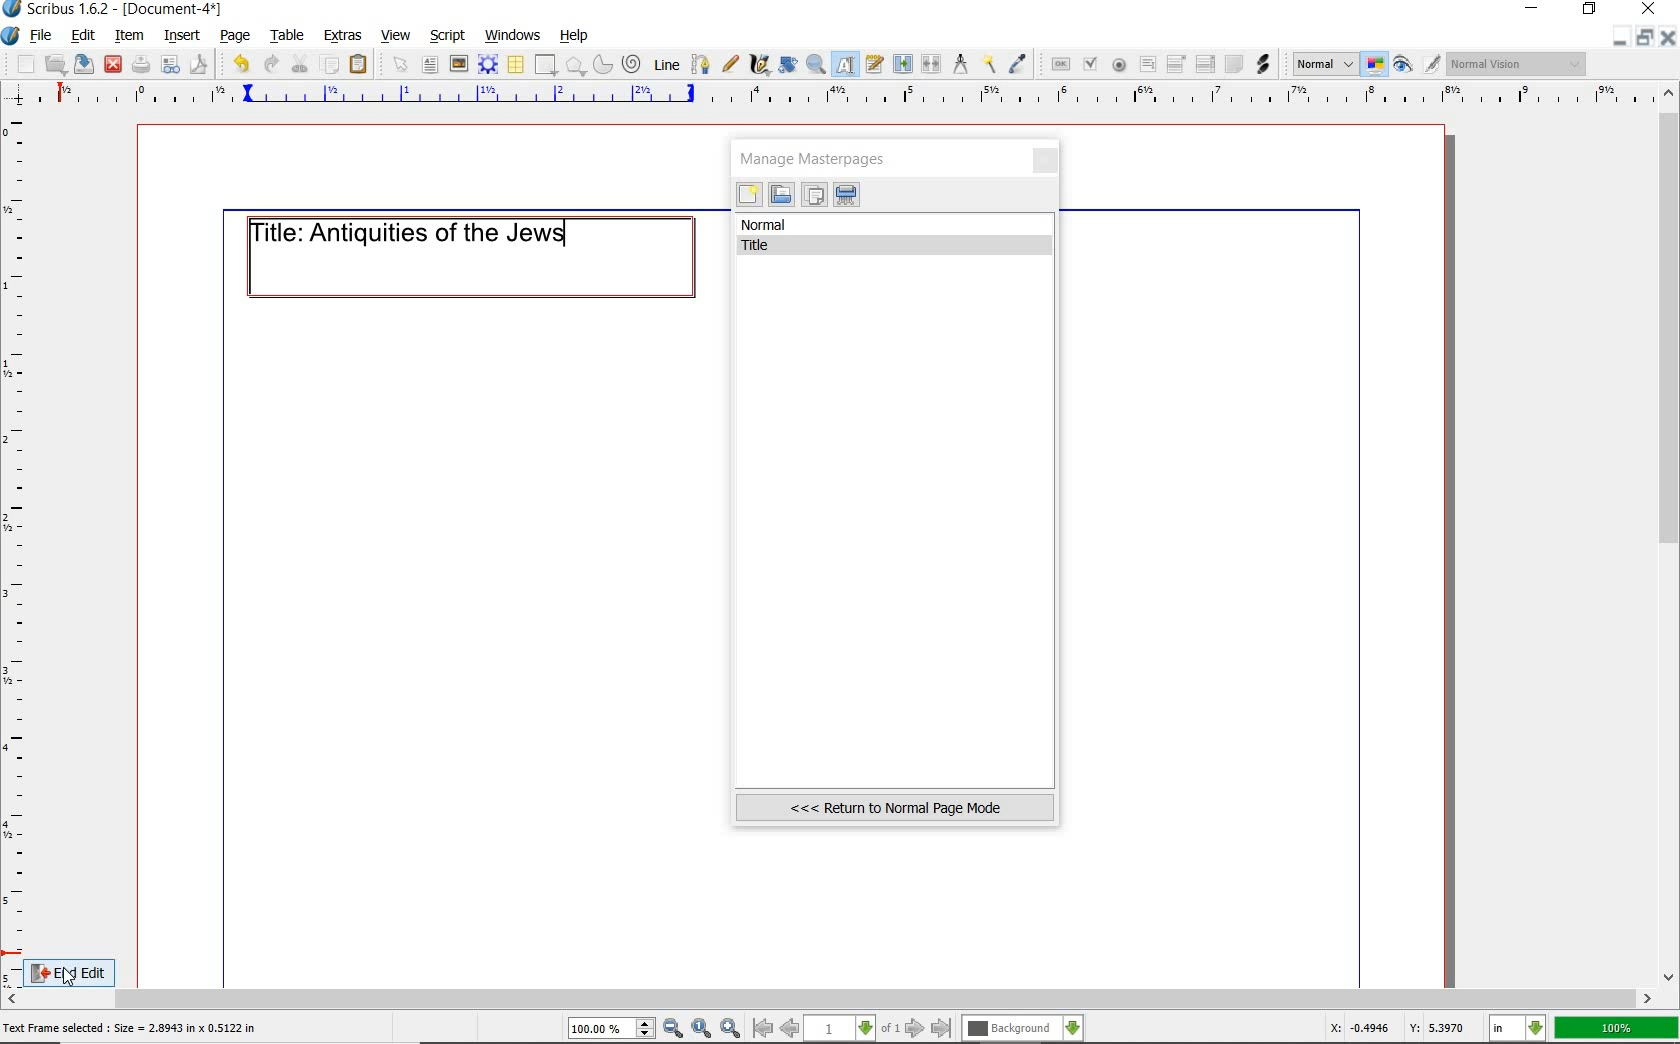 The height and width of the screenshot is (1044, 1680). Describe the element at coordinates (890, 1029) in the screenshot. I see `of 1` at that location.